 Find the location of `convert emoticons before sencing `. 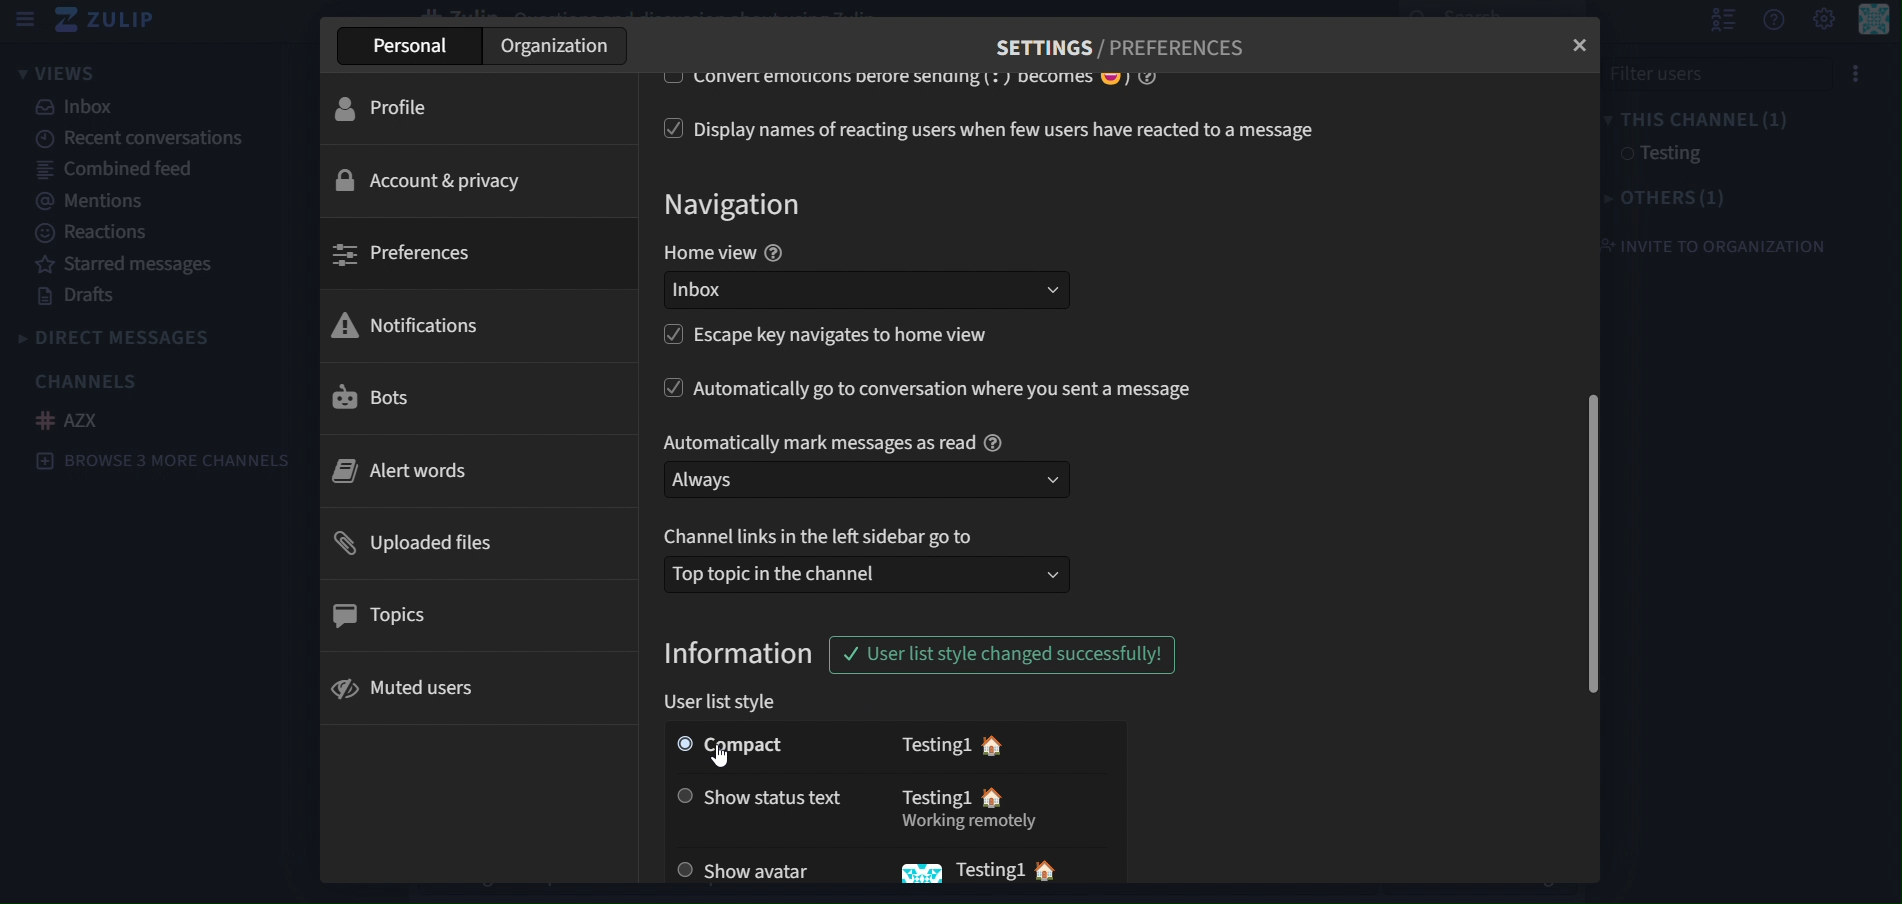

convert emoticons before sencing  is located at coordinates (934, 78).